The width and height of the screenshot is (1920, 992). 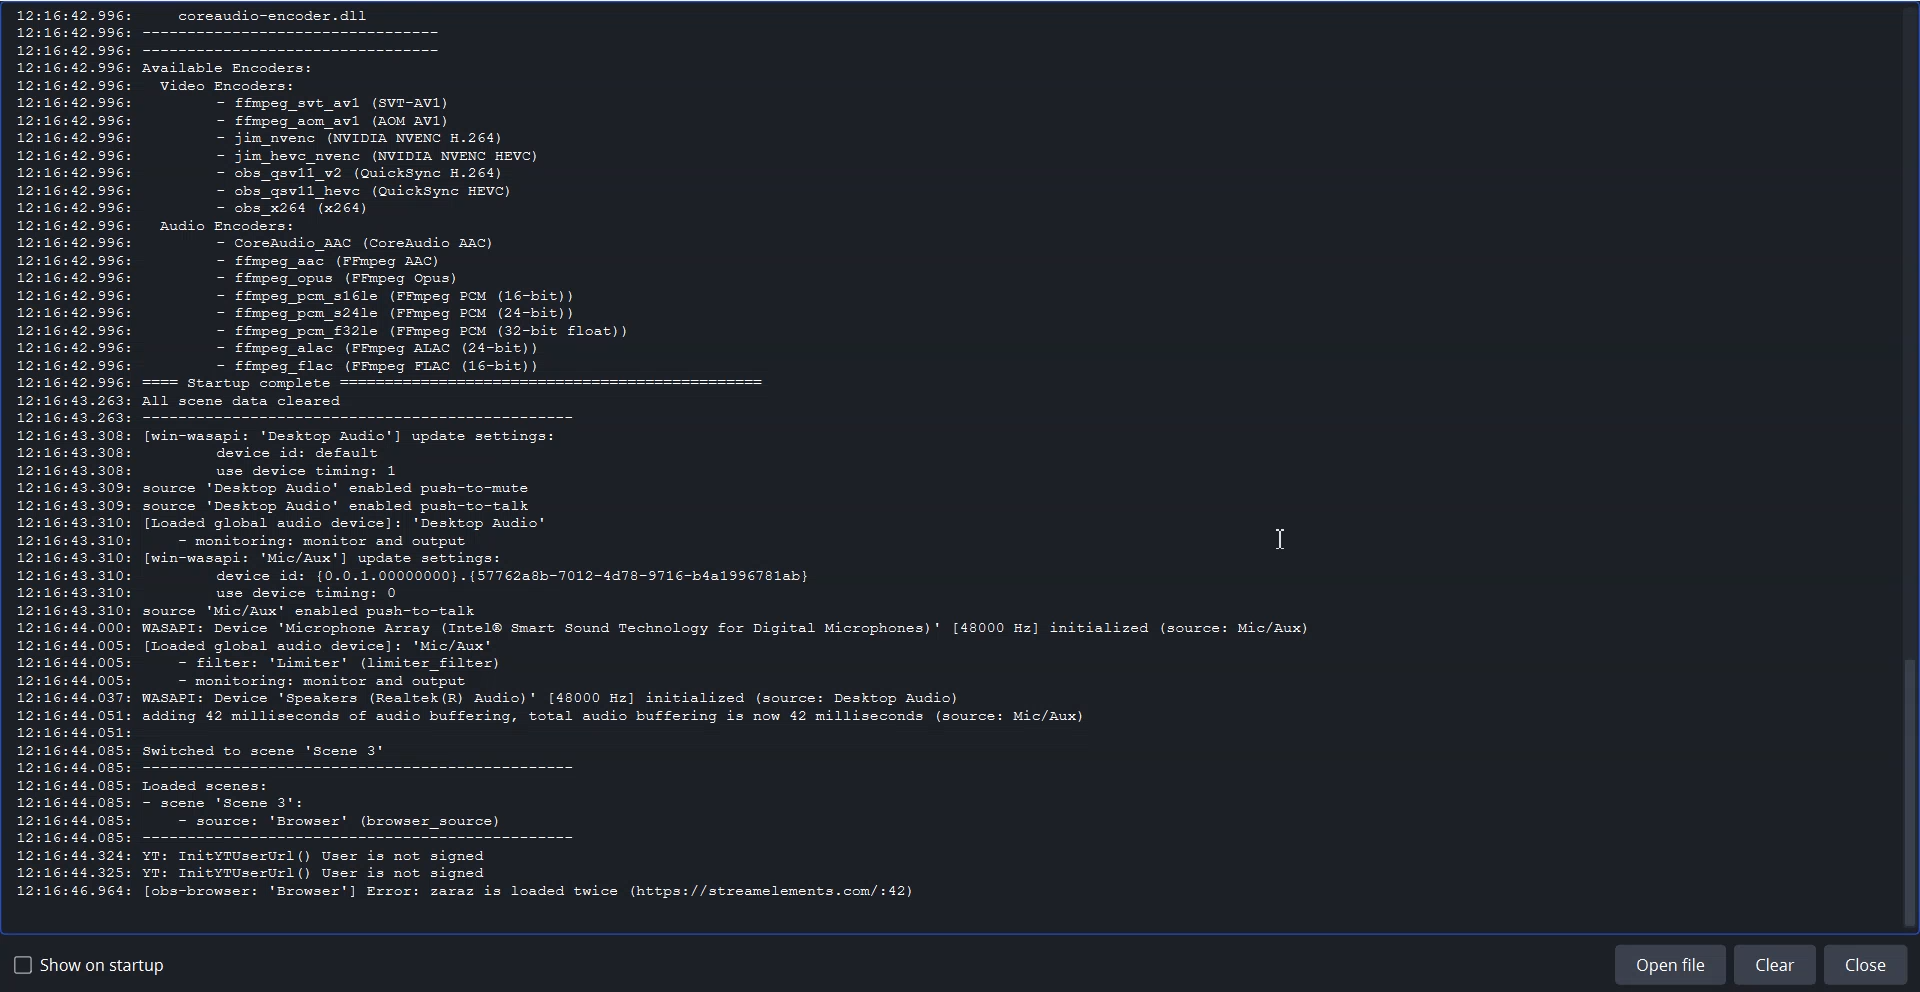 I want to click on Time stamps, so click(x=68, y=461).